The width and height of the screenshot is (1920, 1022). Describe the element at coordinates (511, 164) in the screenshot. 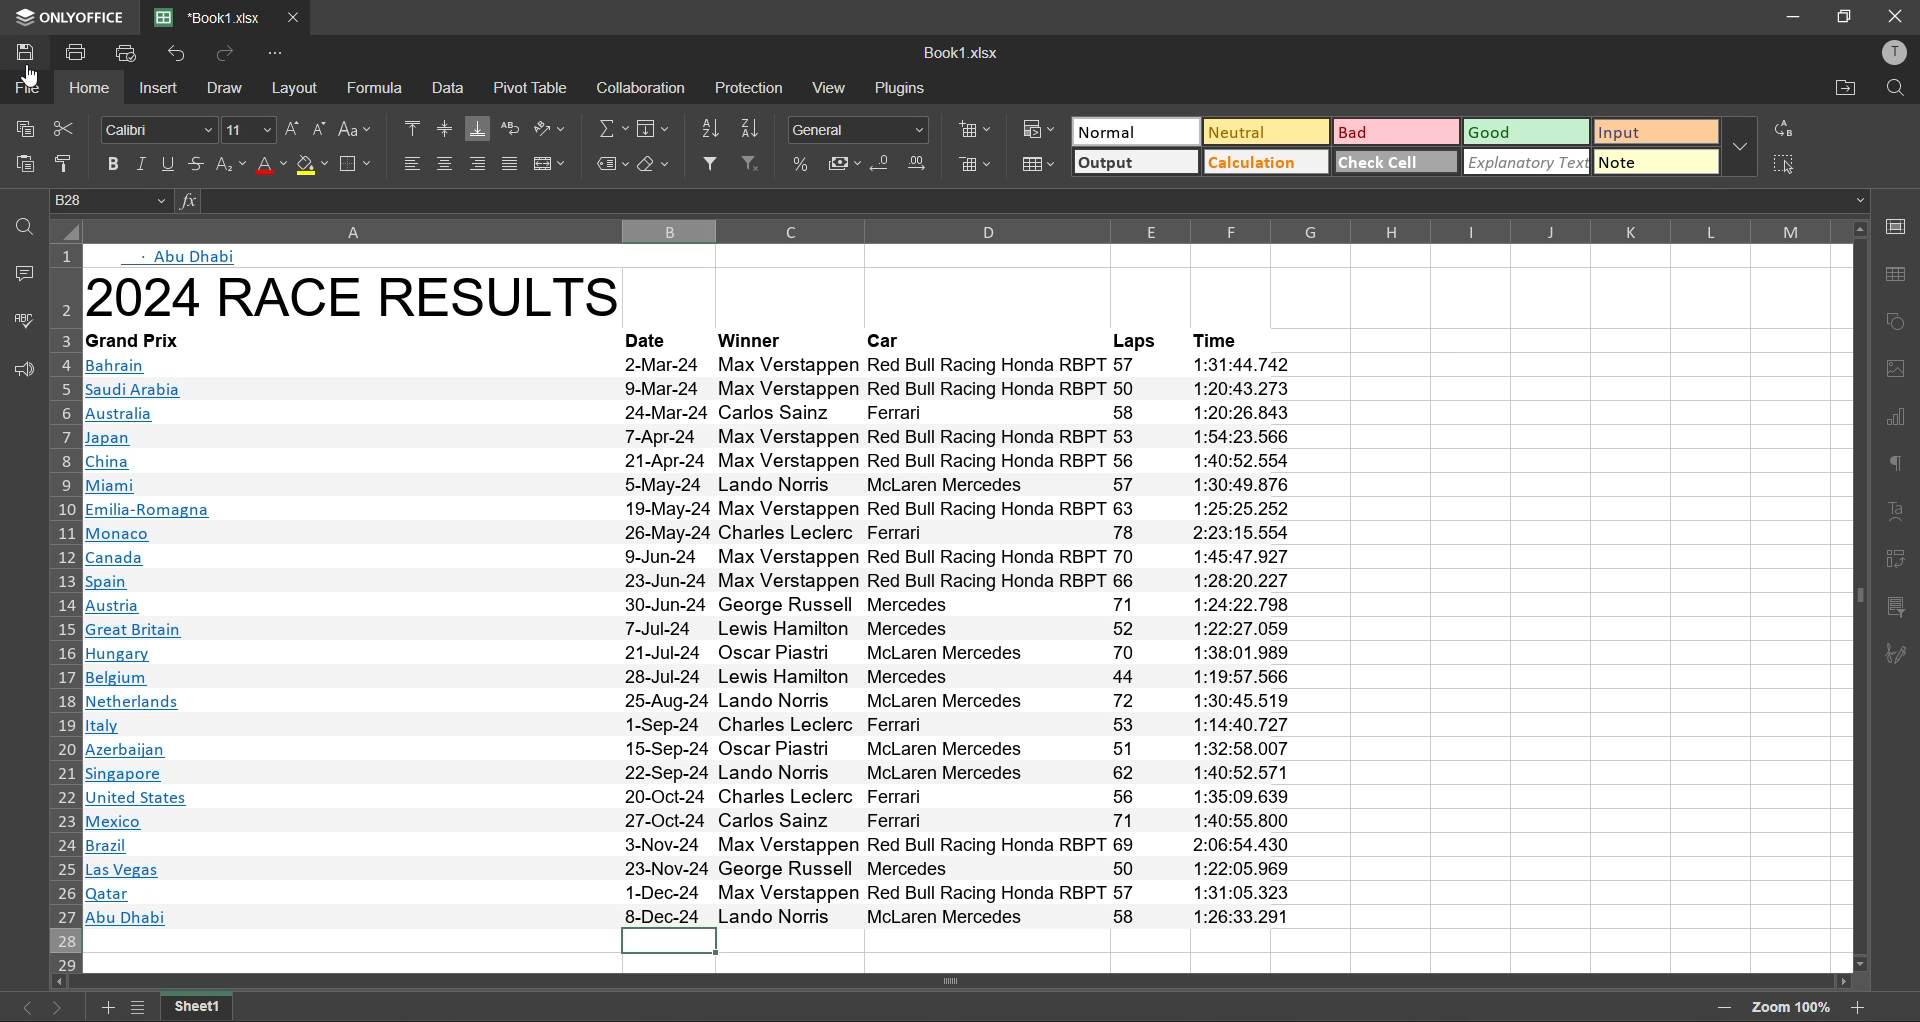

I see `justified` at that location.